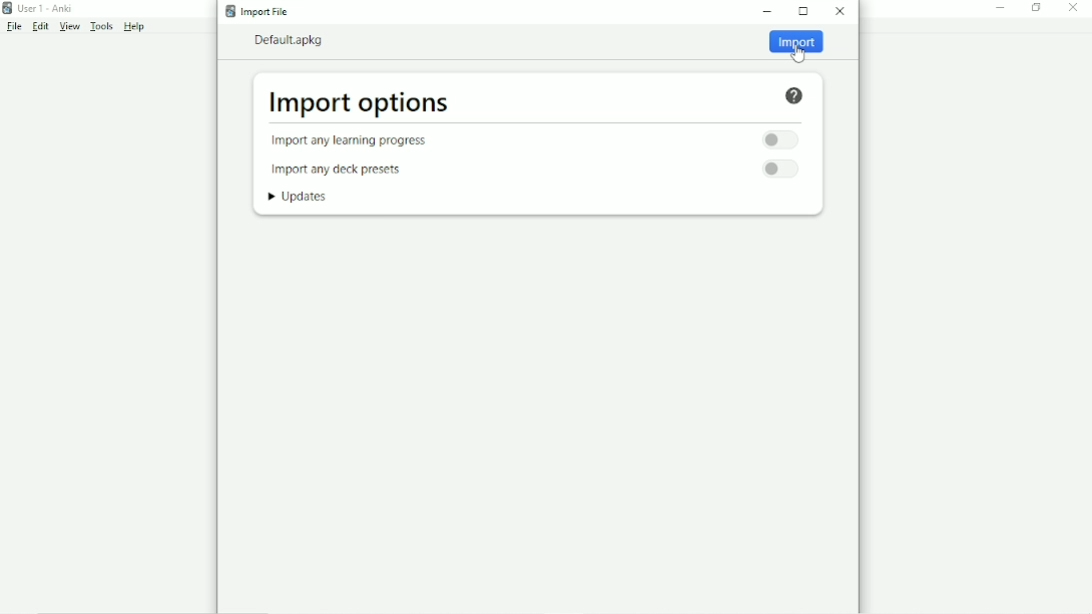  What do you see at coordinates (795, 95) in the screenshot?
I see `Get Help` at bounding box center [795, 95].